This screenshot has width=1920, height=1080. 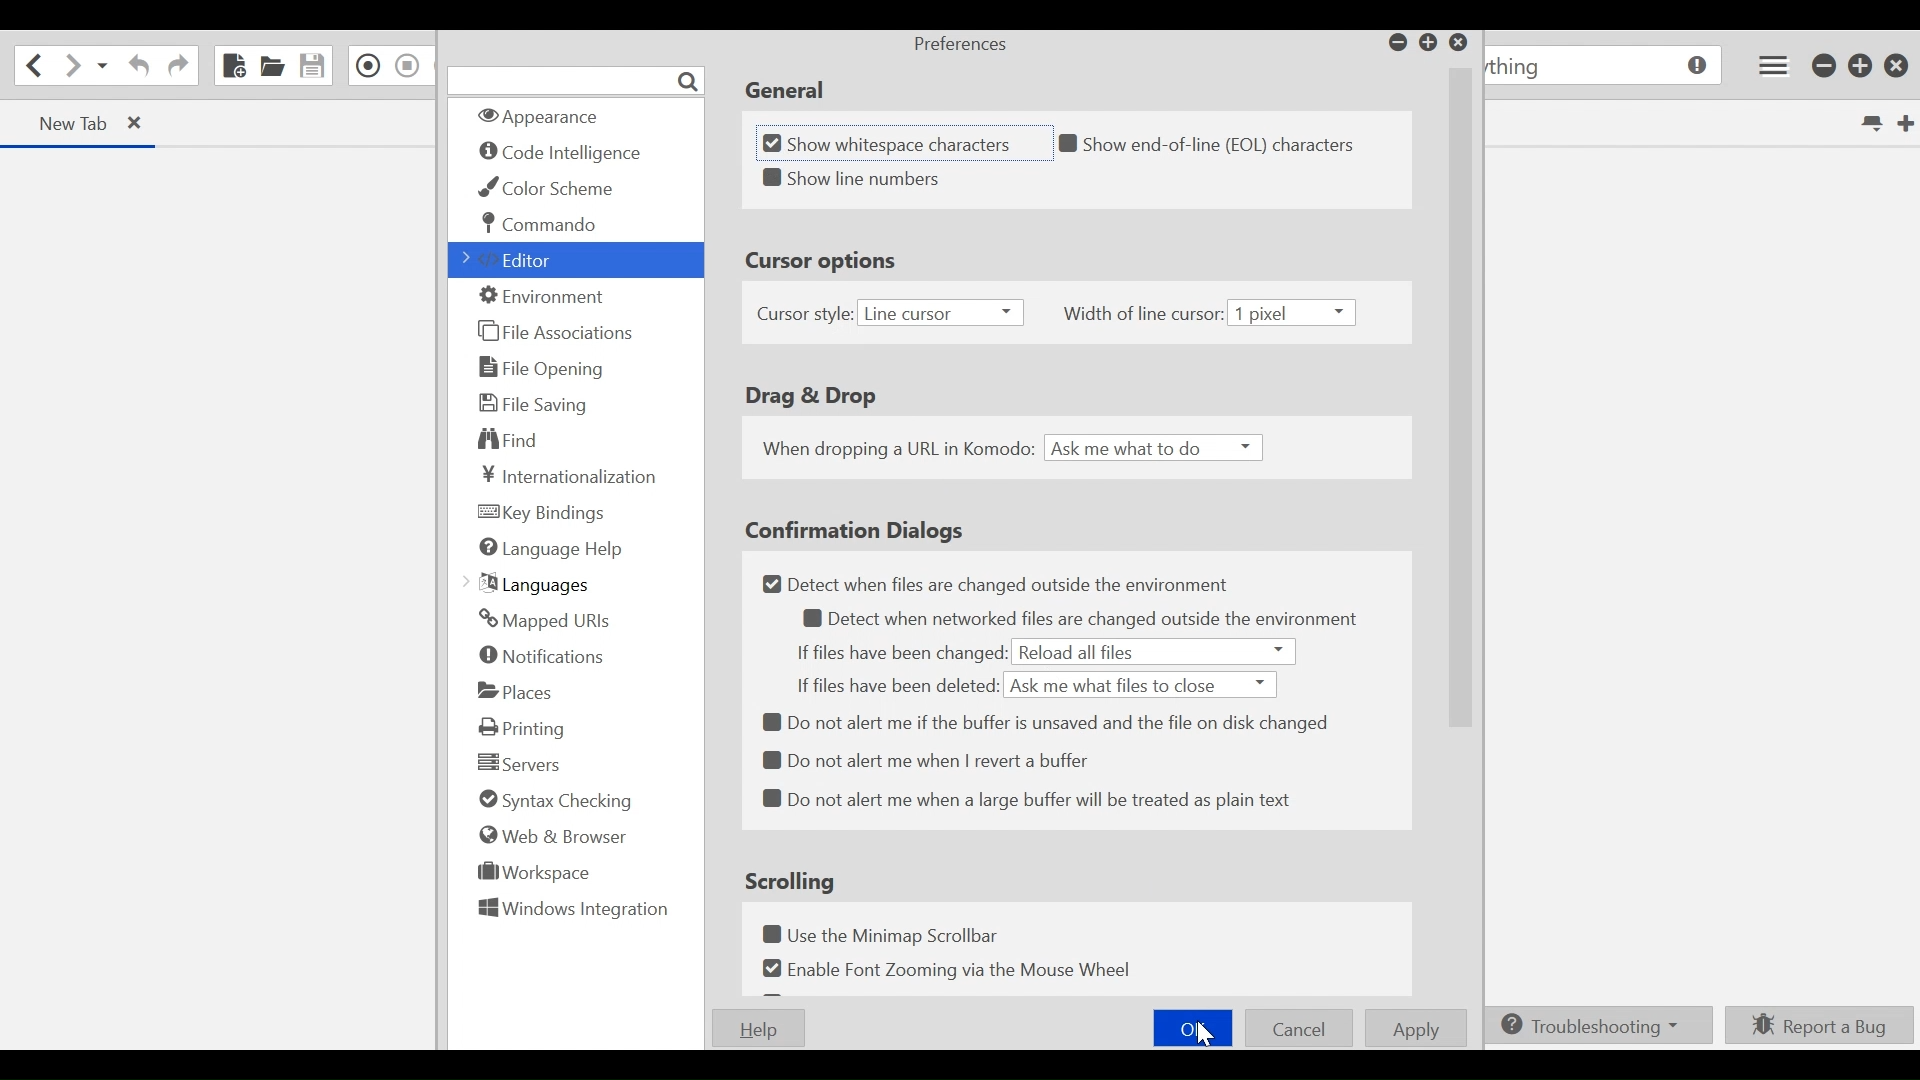 What do you see at coordinates (761, 1030) in the screenshot?
I see `Help` at bounding box center [761, 1030].